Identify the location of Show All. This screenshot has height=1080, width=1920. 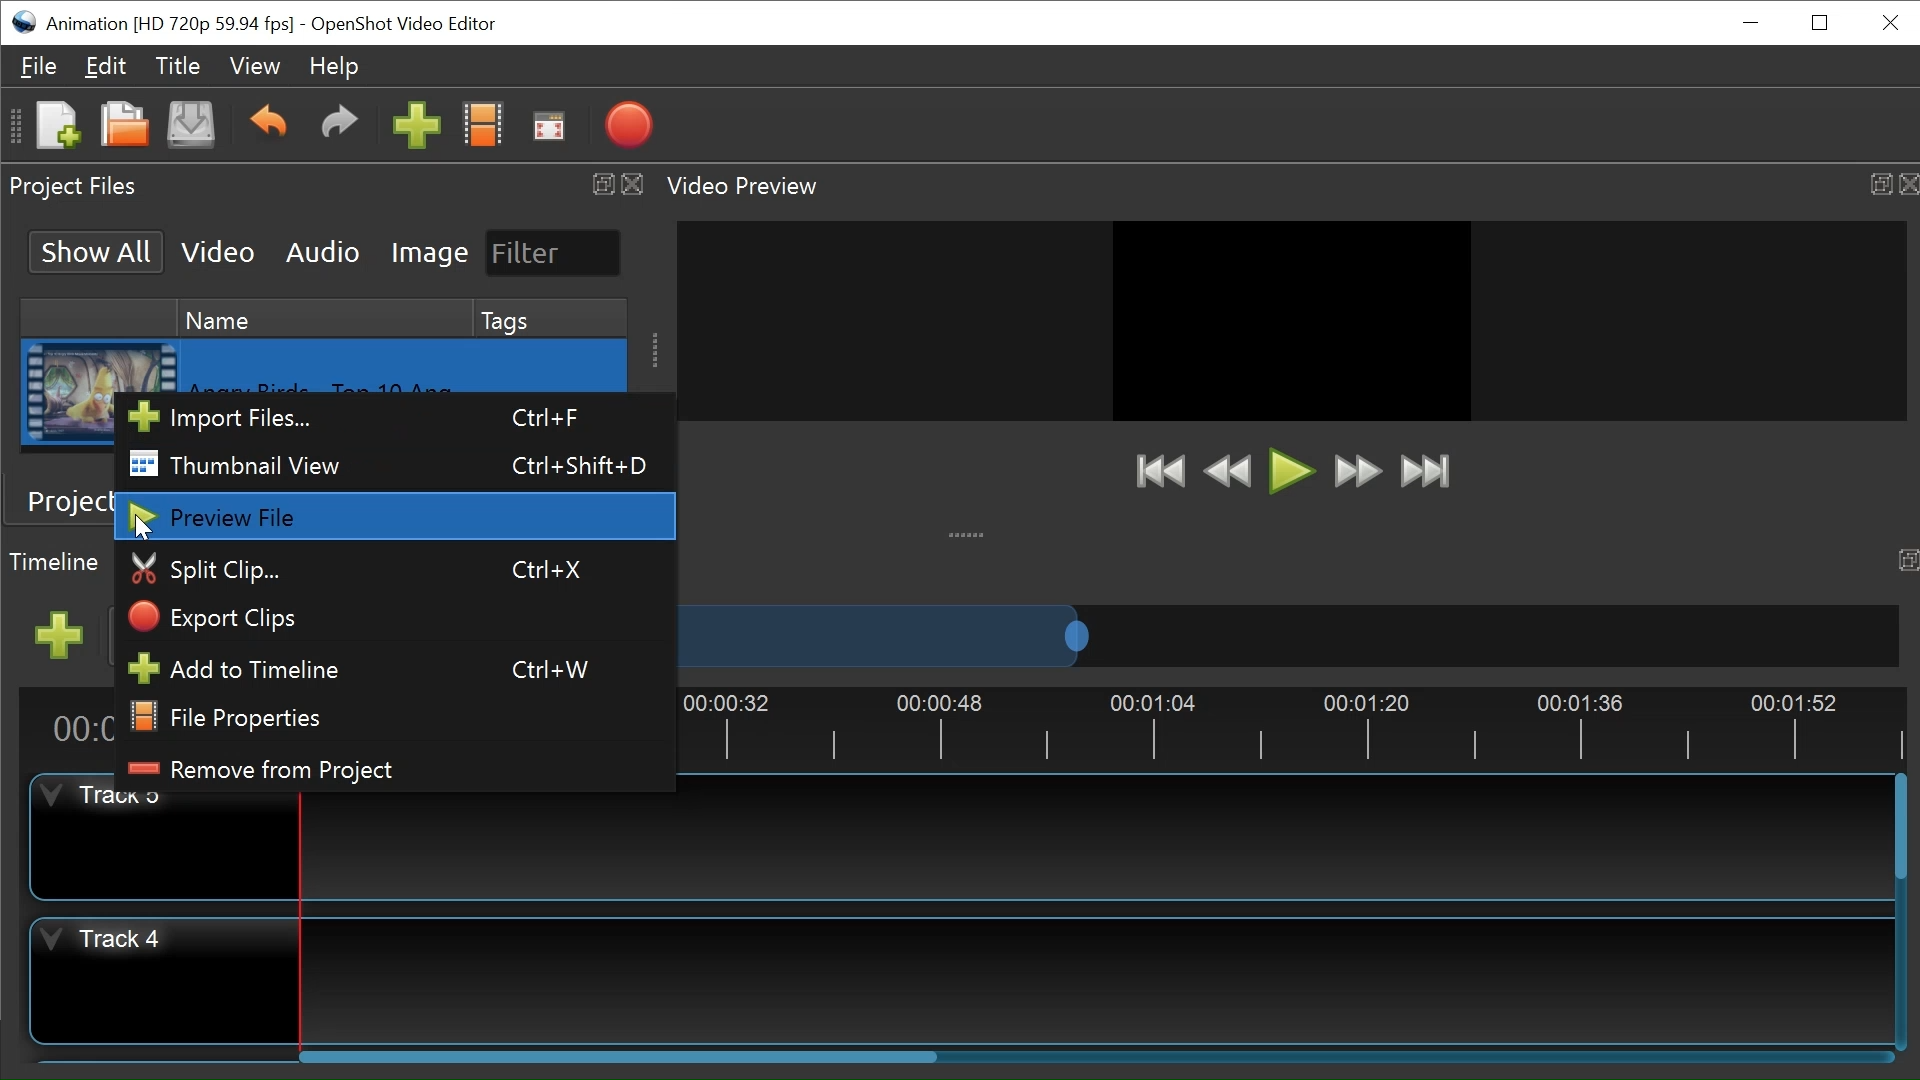
(97, 251).